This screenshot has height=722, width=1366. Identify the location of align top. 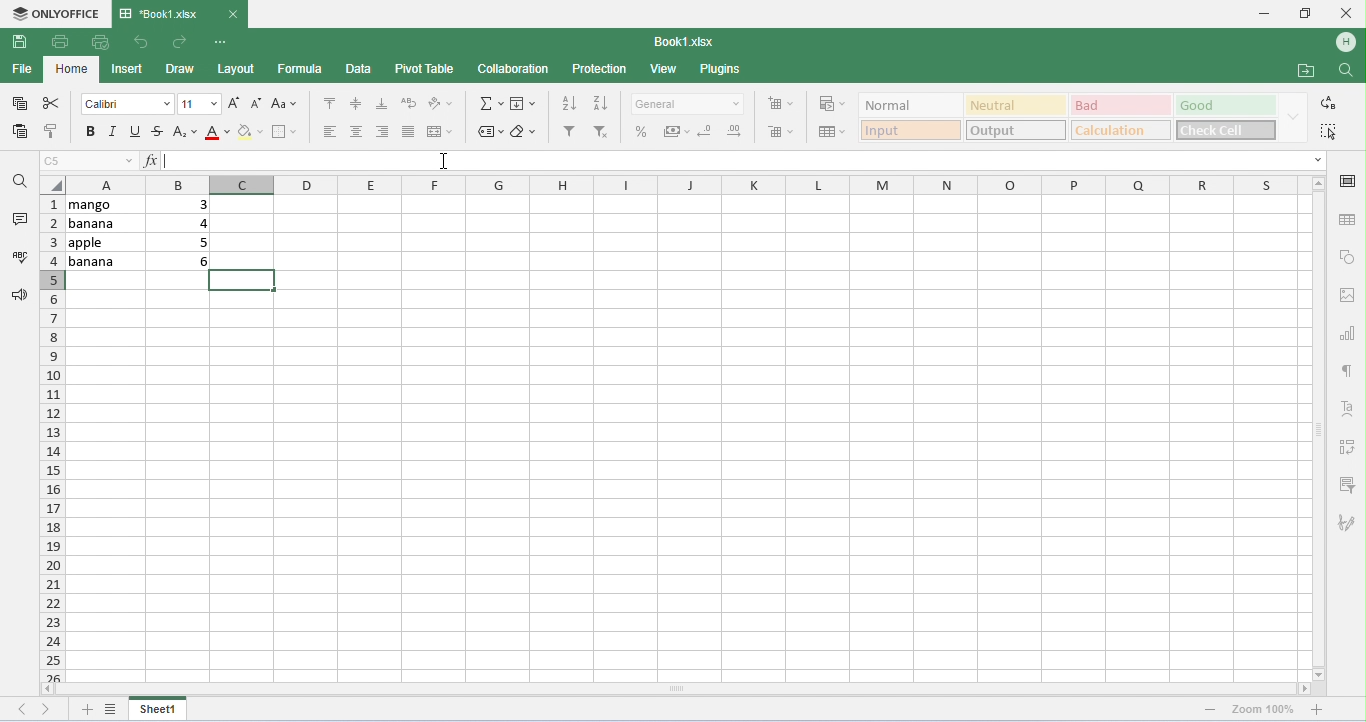
(327, 102).